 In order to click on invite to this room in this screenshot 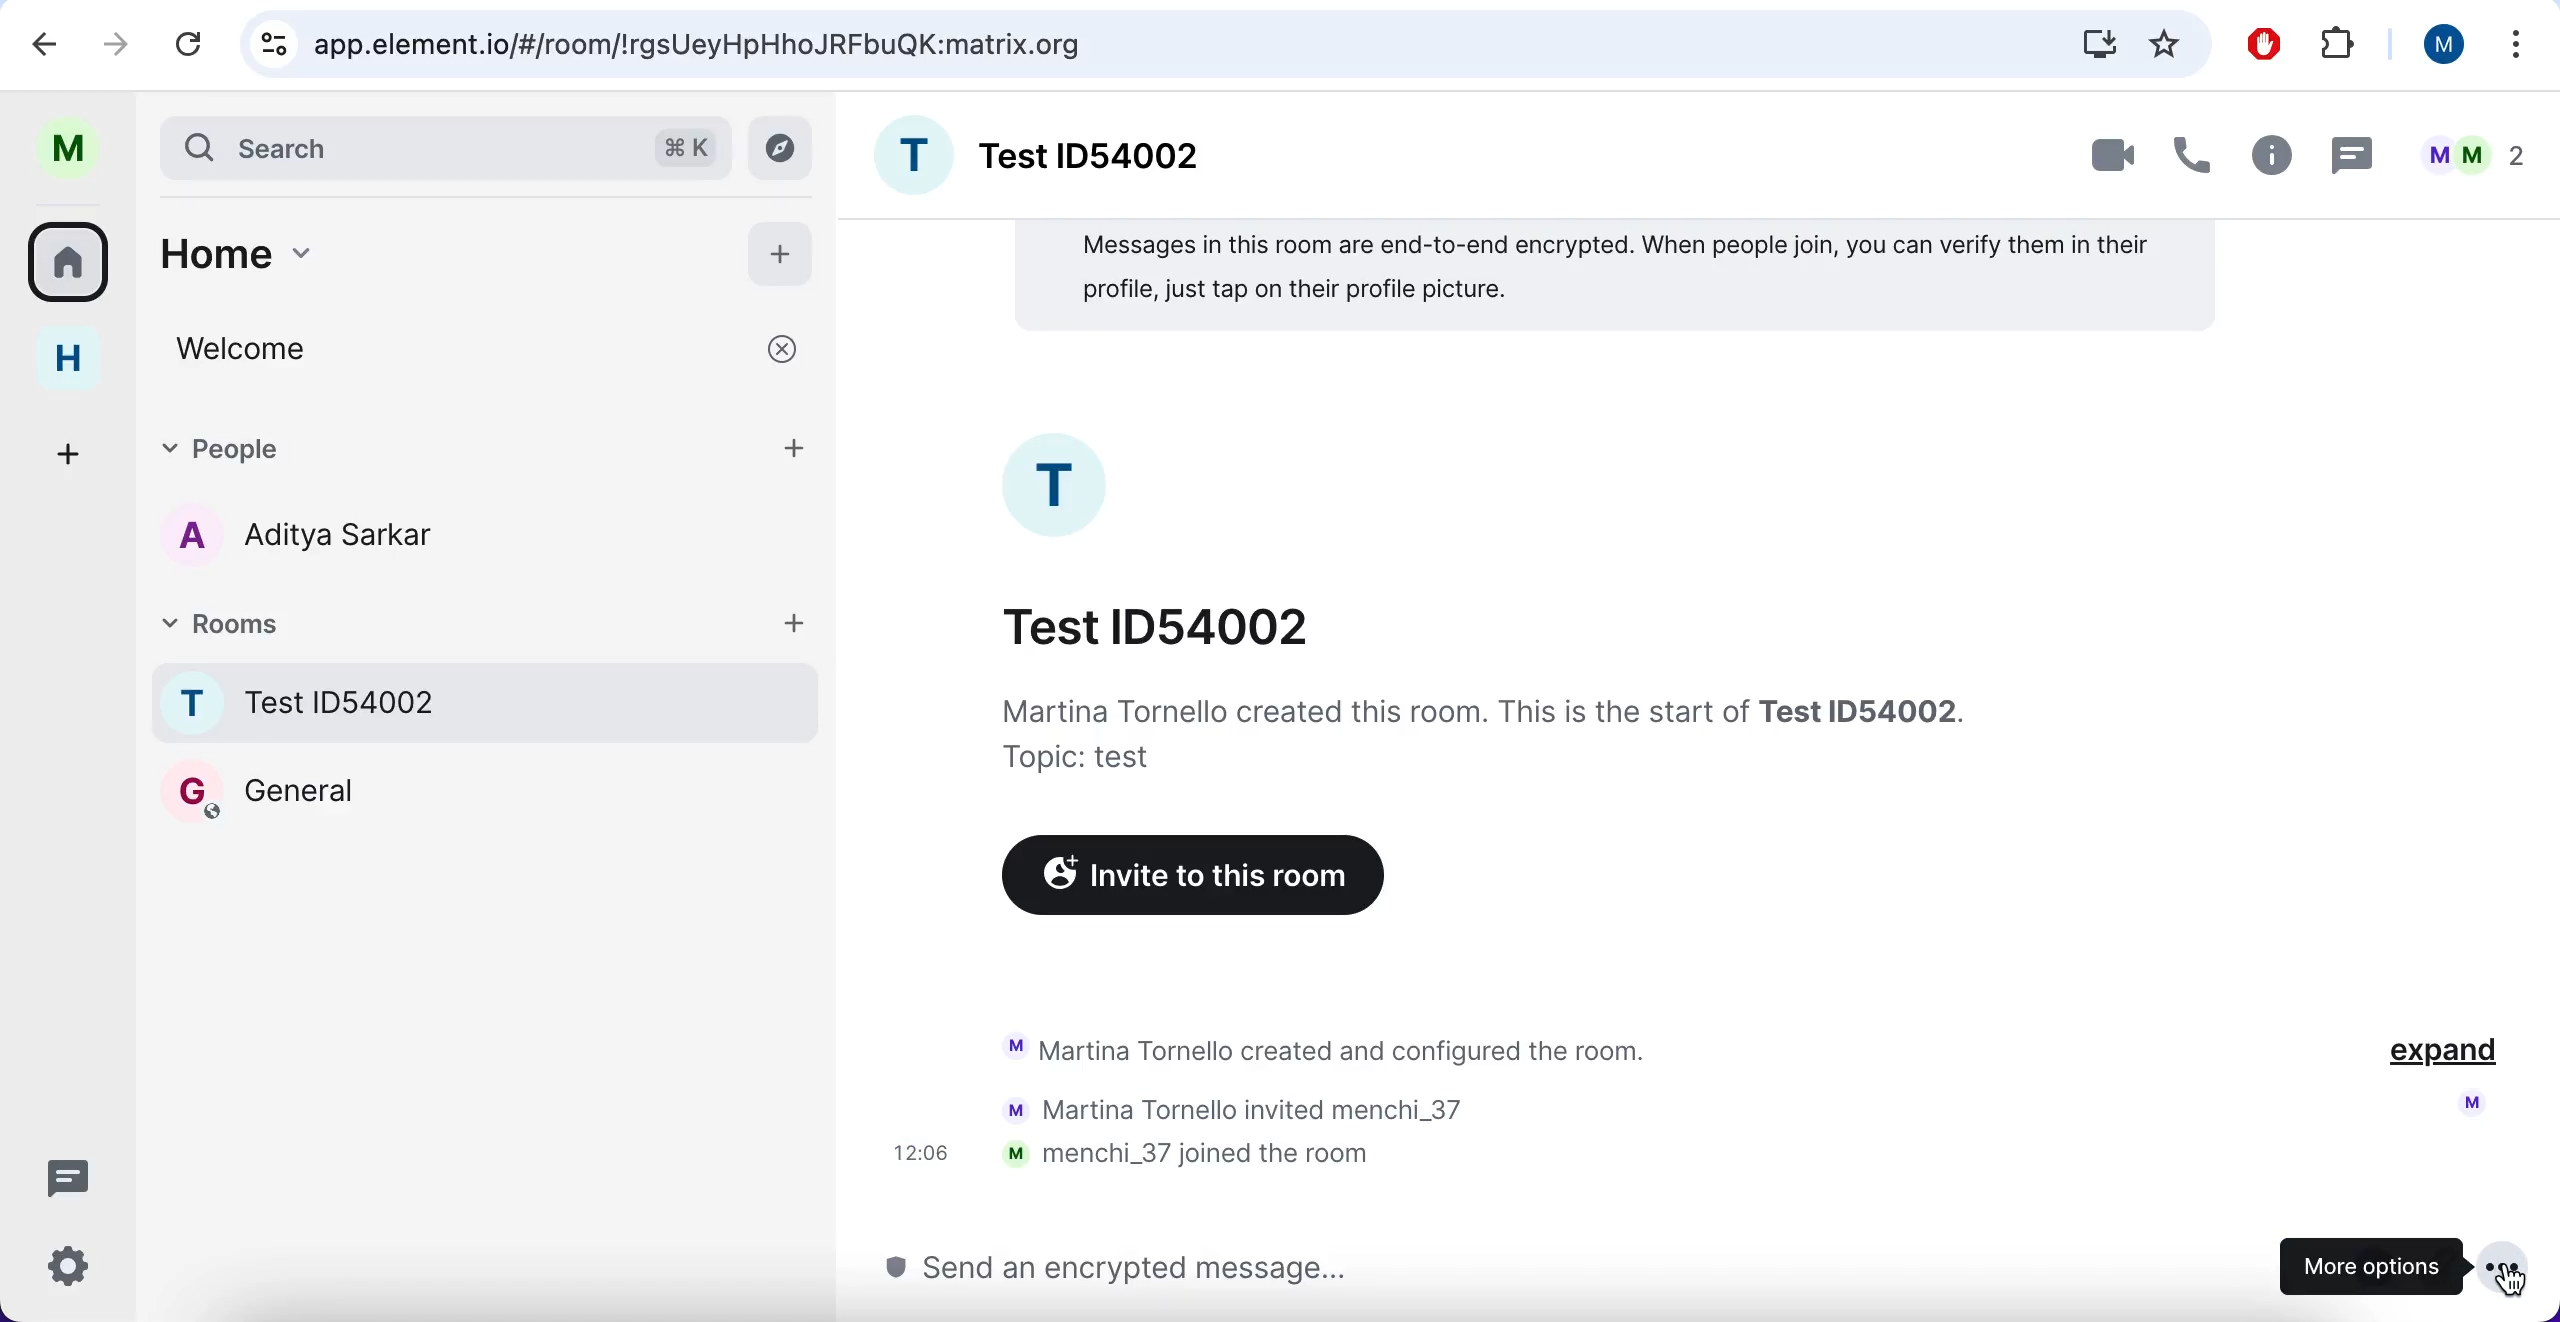, I will do `click(1185, 877)`.